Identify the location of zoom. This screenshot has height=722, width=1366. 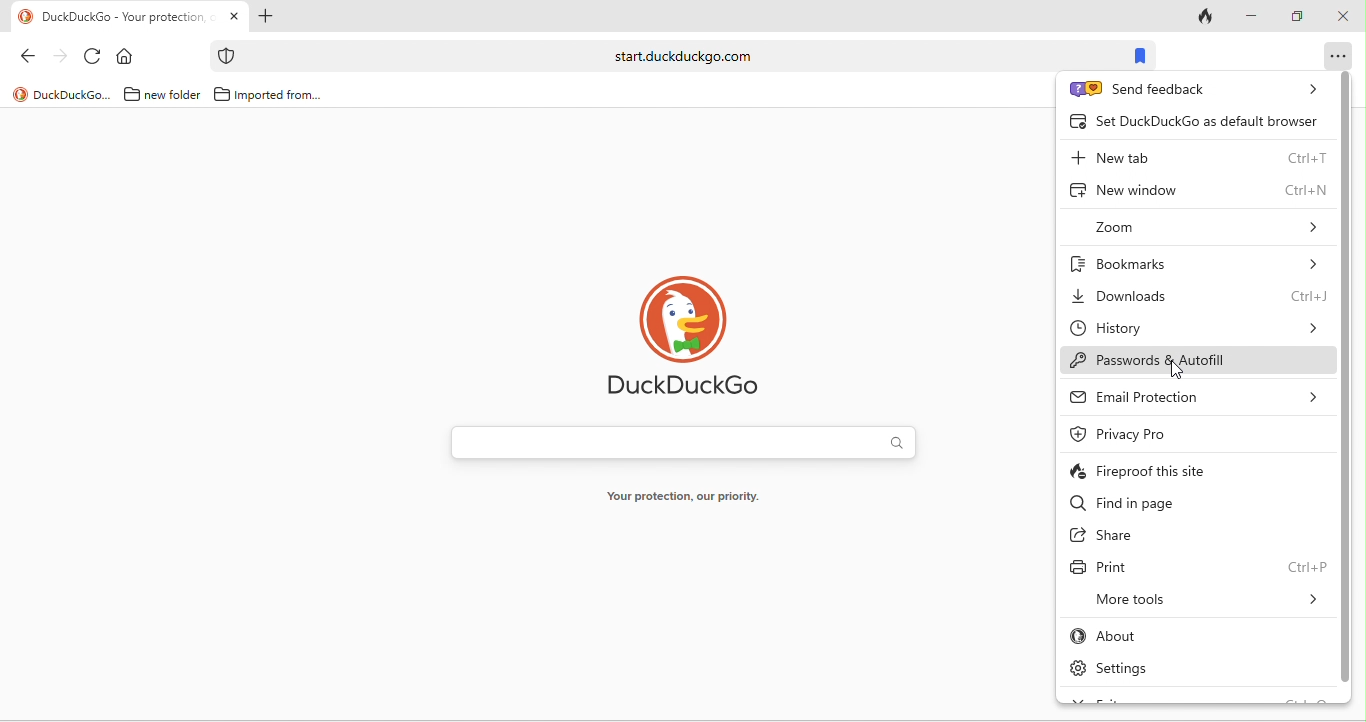
(1206, 225).